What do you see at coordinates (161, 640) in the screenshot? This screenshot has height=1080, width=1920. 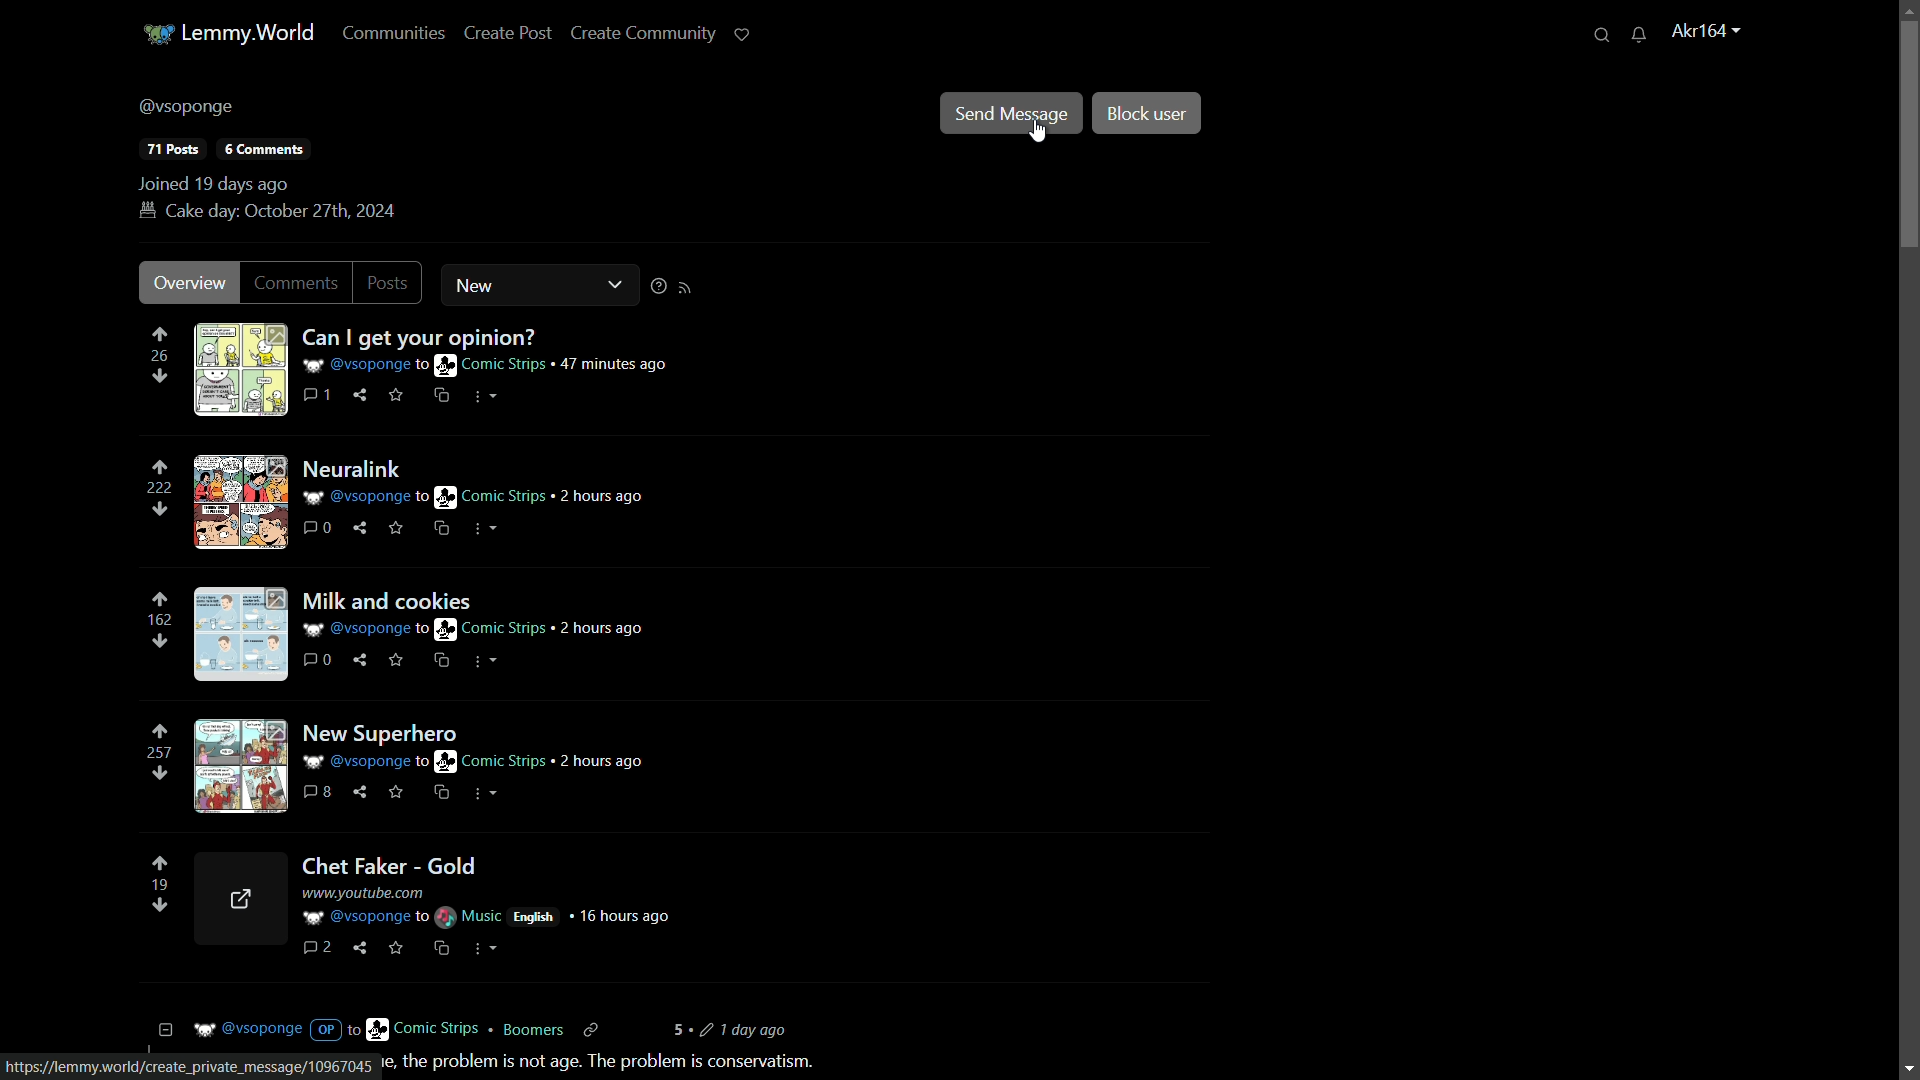 I see `downvote` at bounding box center [161, 640].